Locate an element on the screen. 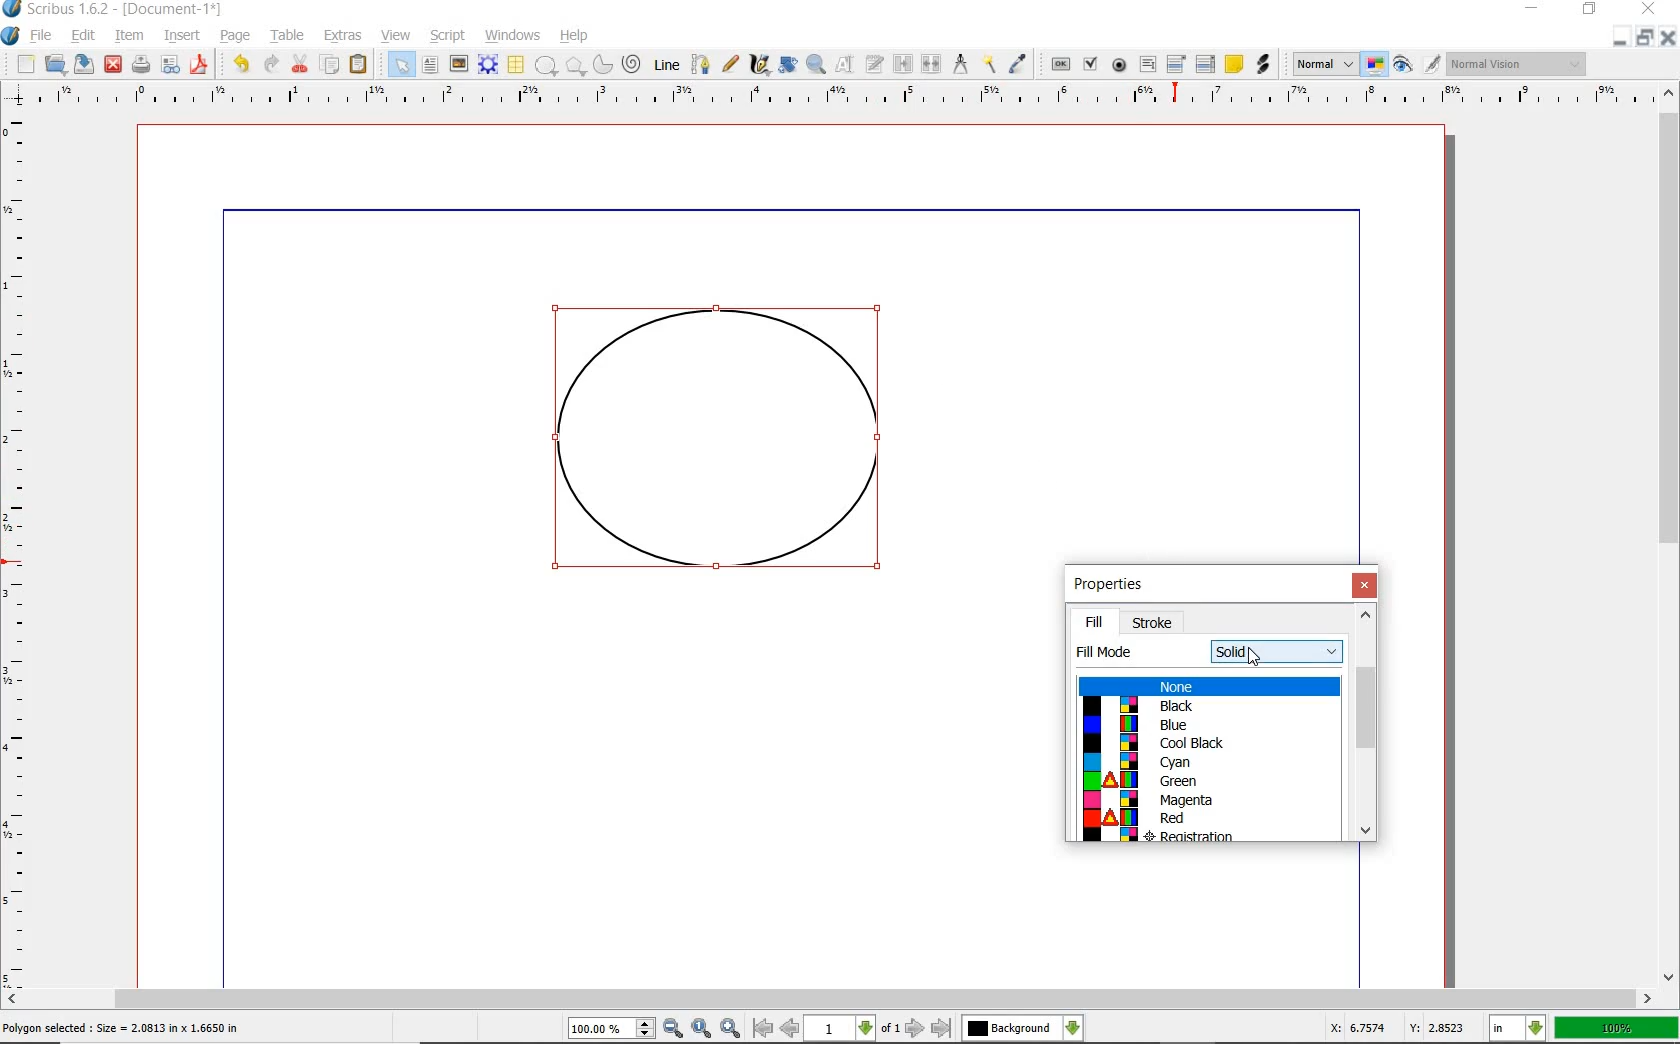  IMAGE is located at coordinates (458, 63).